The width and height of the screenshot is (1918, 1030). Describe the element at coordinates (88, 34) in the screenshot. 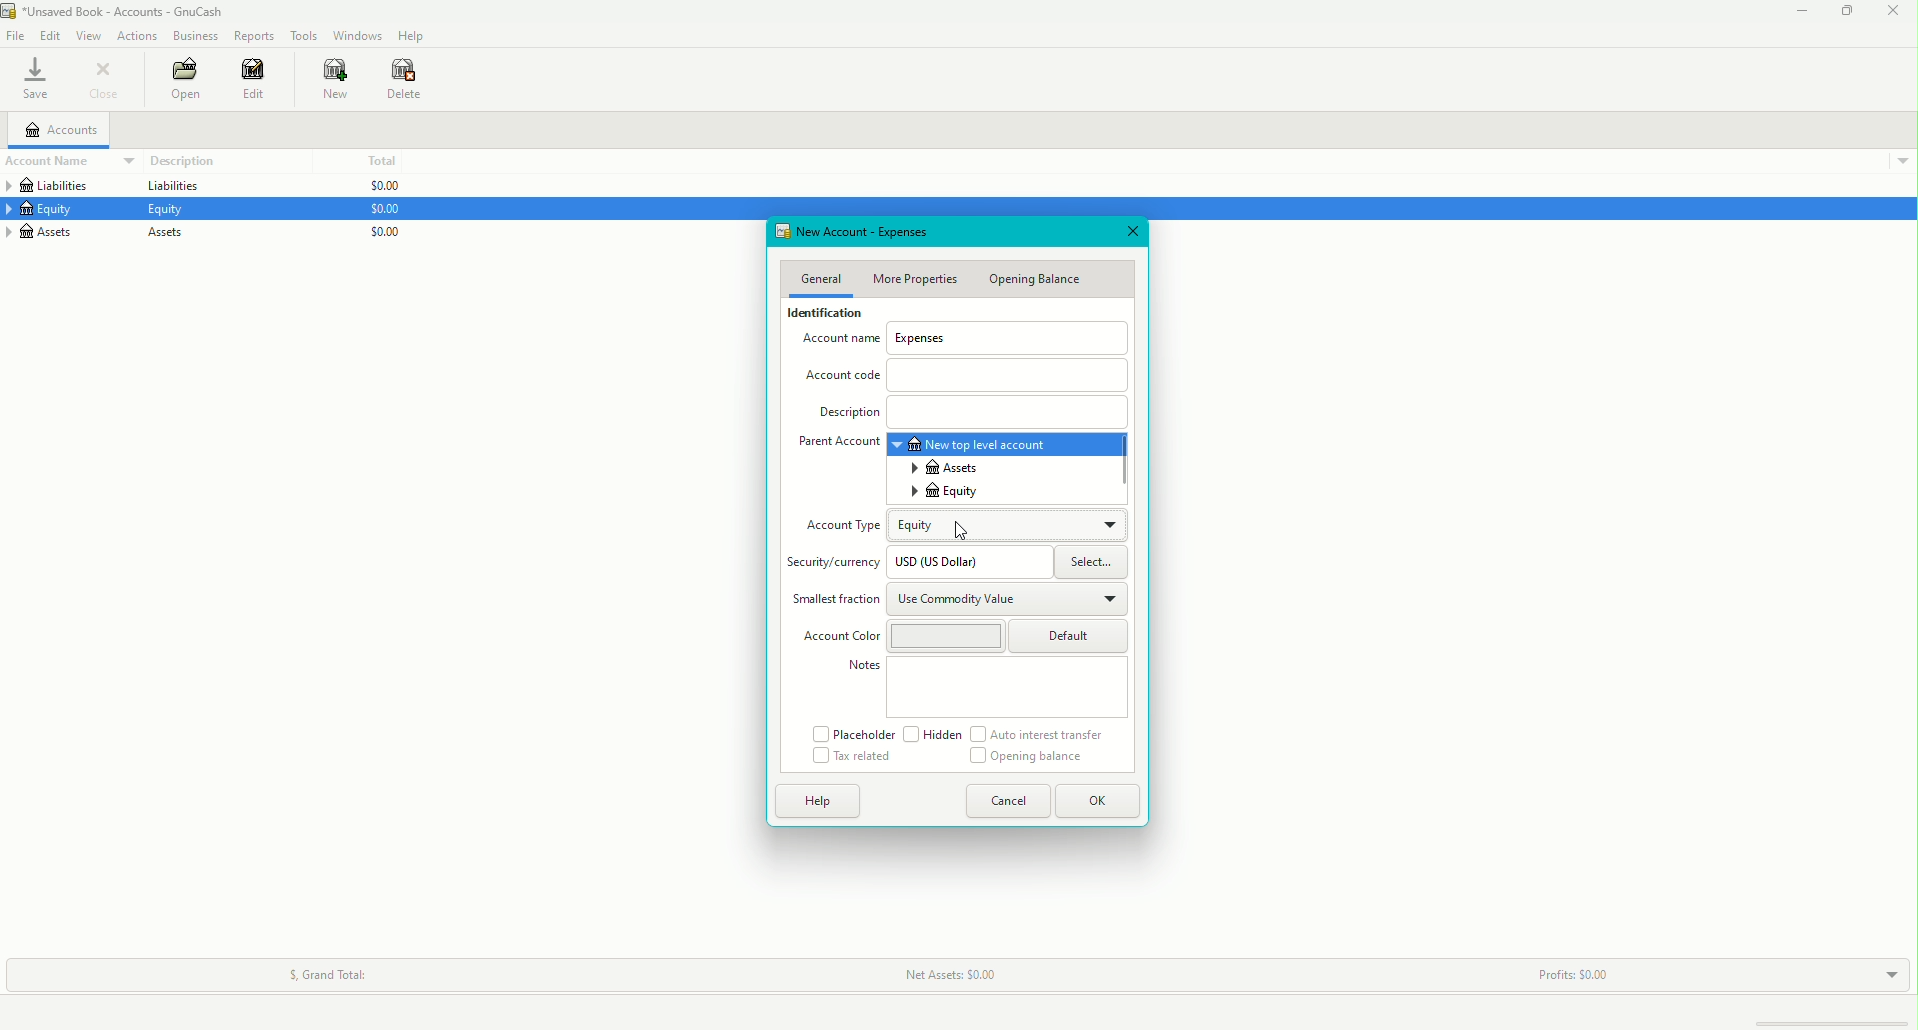

I see `View` at that location.